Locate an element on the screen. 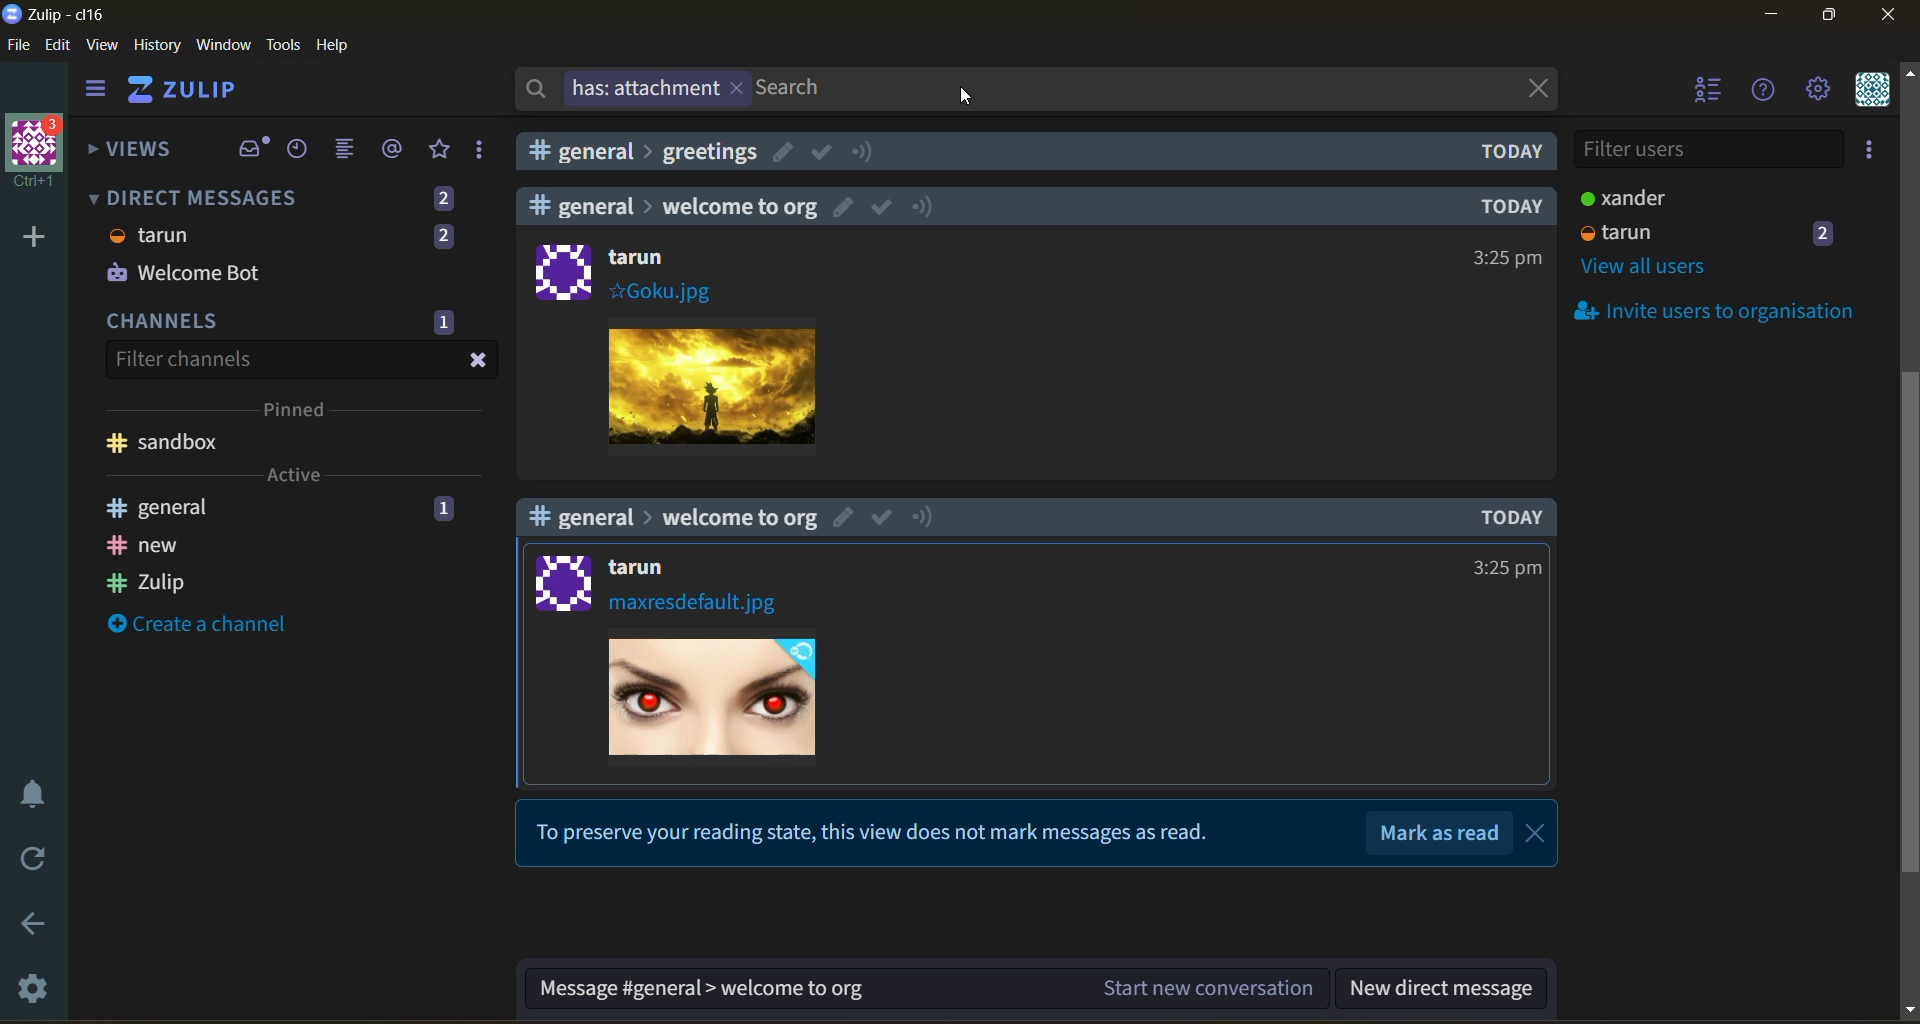 The width and height of the screenshot is (1920, 1024). close is located at coordinates (1535, 87).